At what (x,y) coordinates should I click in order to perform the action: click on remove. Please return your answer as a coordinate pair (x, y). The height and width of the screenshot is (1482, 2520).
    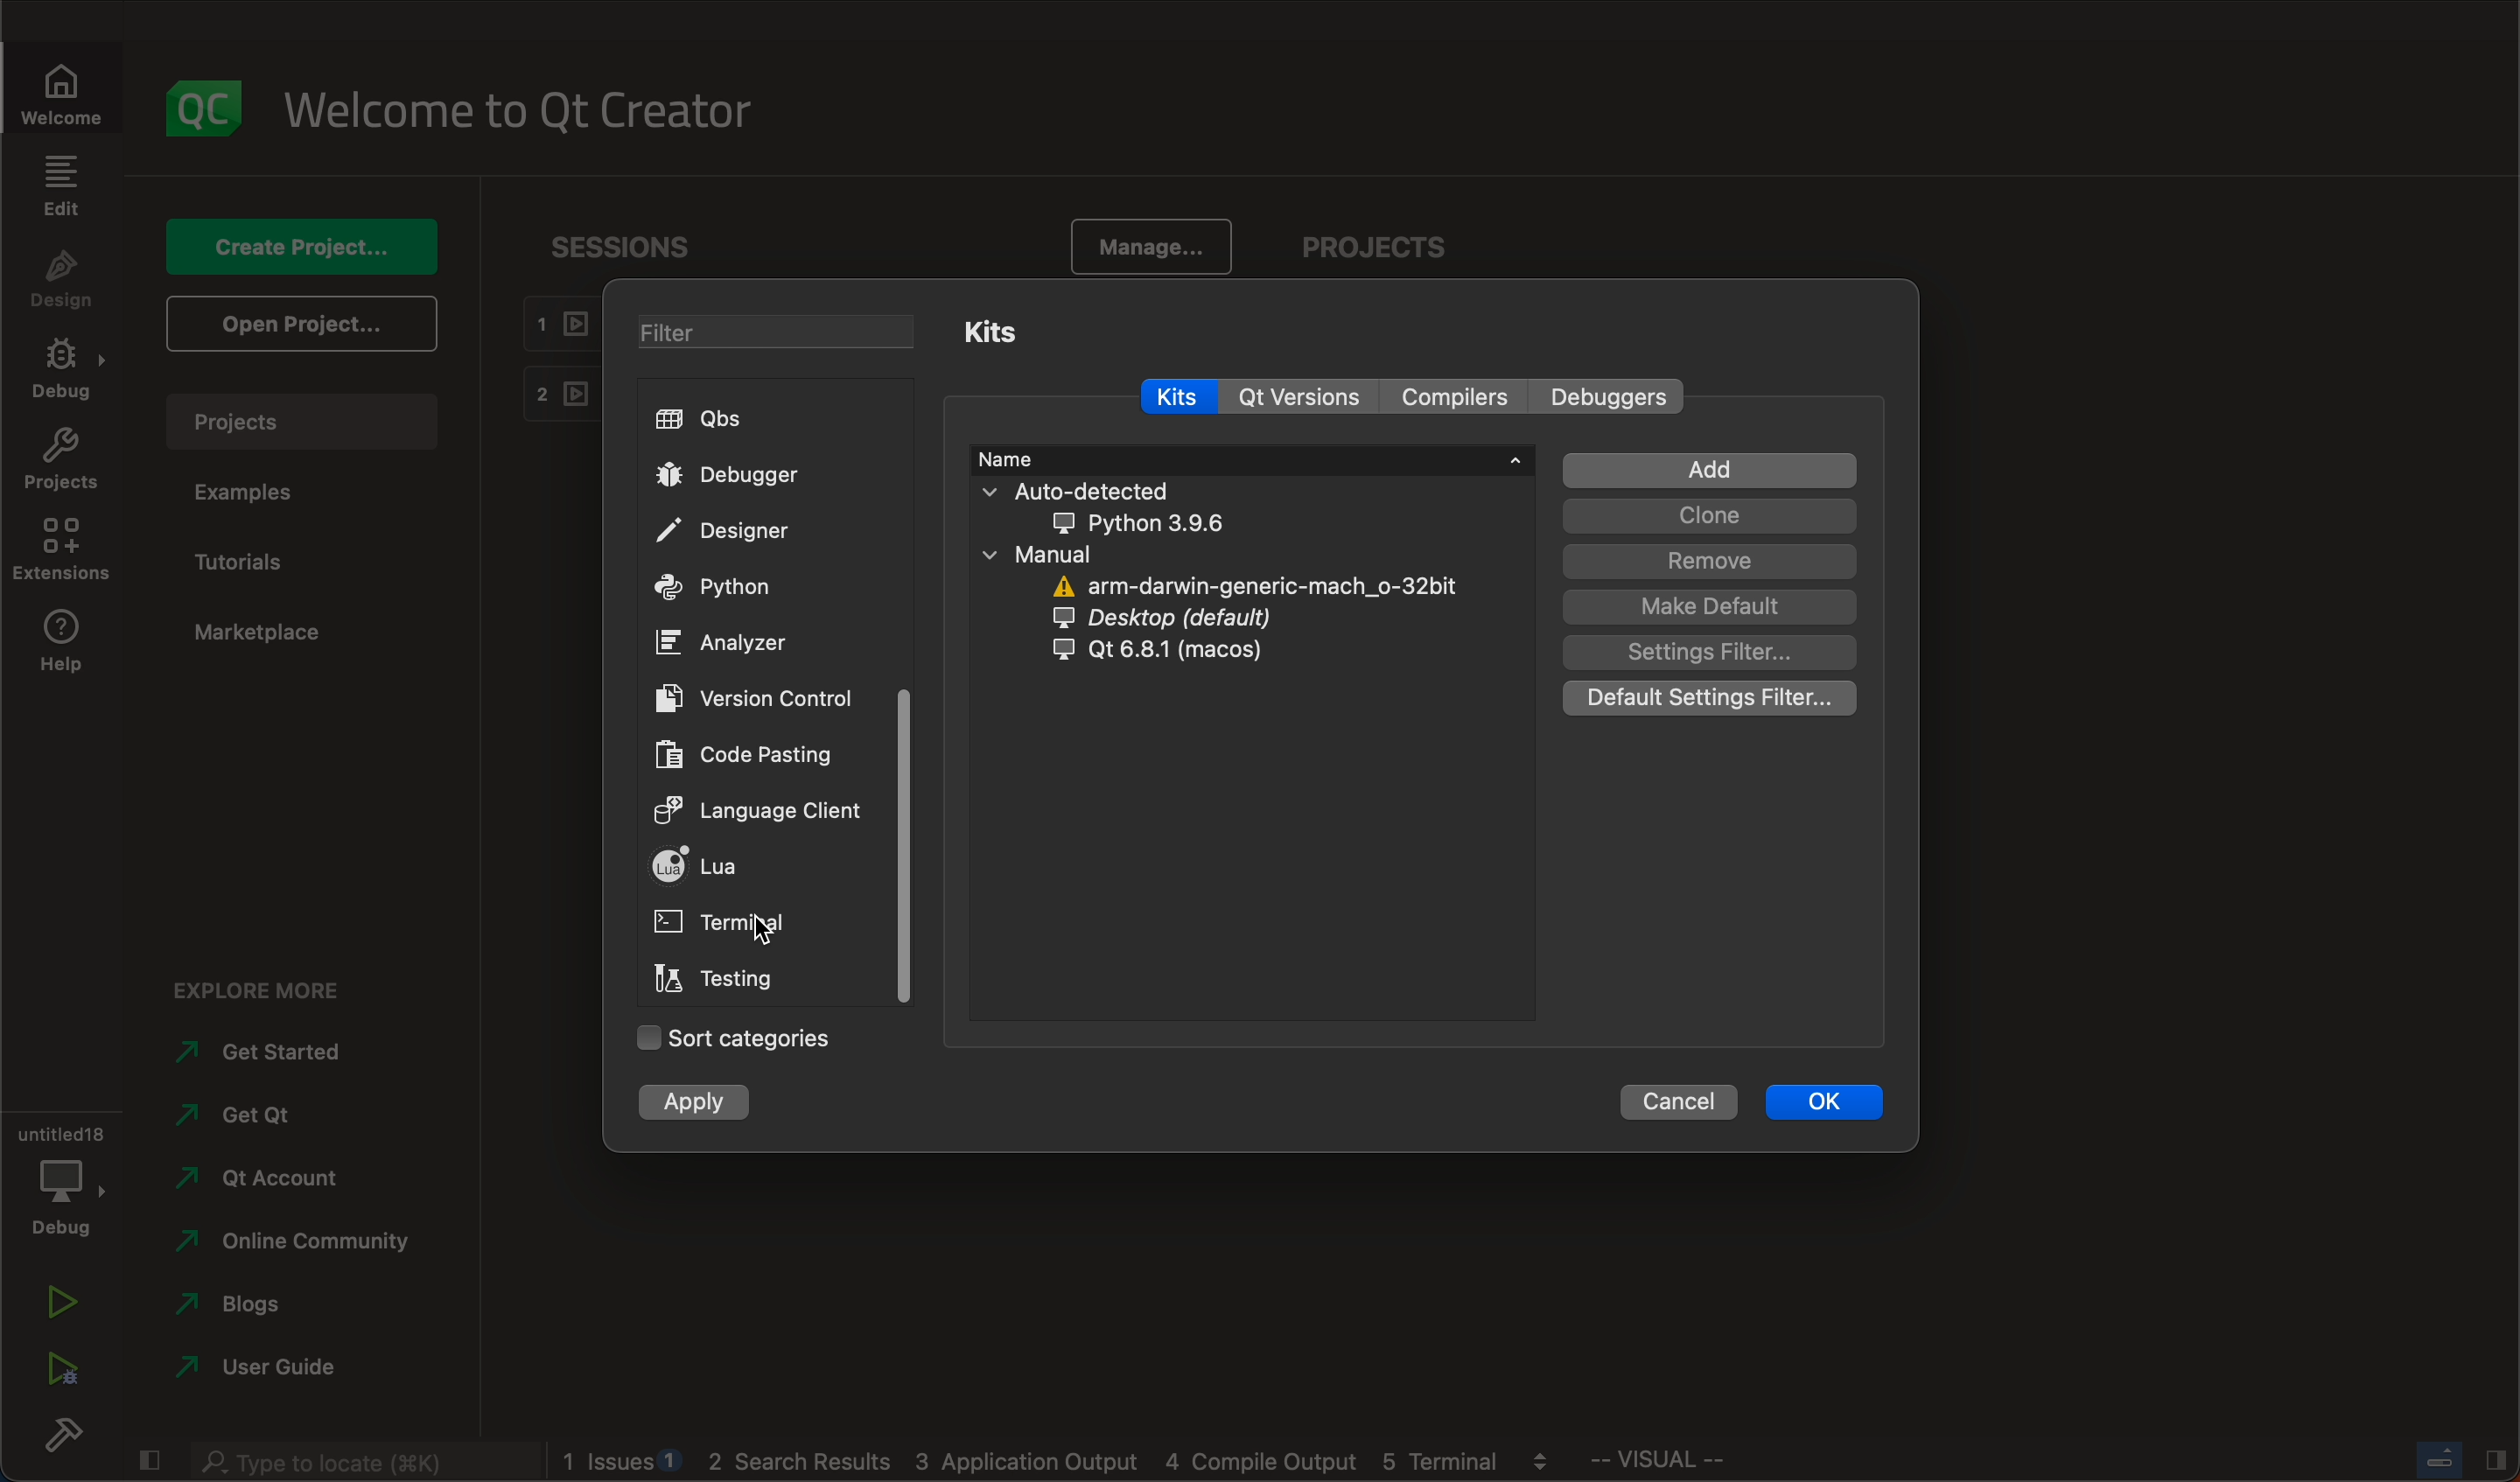
    Looking at the image, I should click on (1710, 561).